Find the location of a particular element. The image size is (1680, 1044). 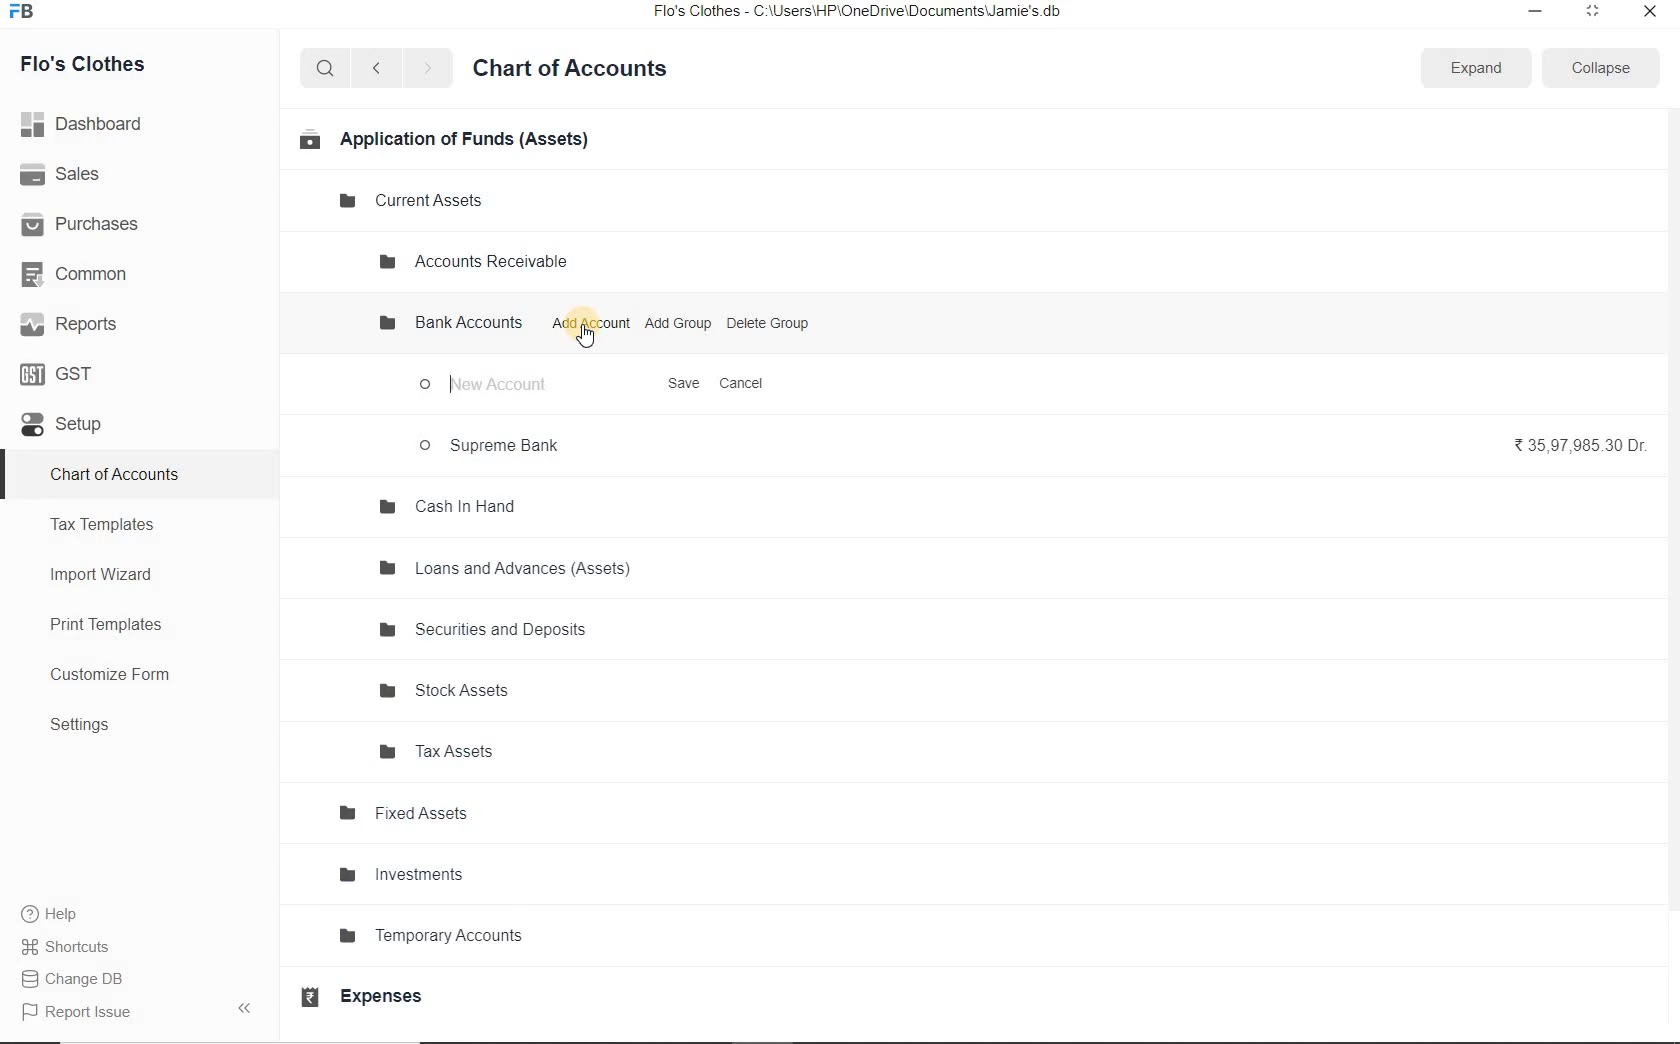

Stock Assets is located at coordinates (461, 693).